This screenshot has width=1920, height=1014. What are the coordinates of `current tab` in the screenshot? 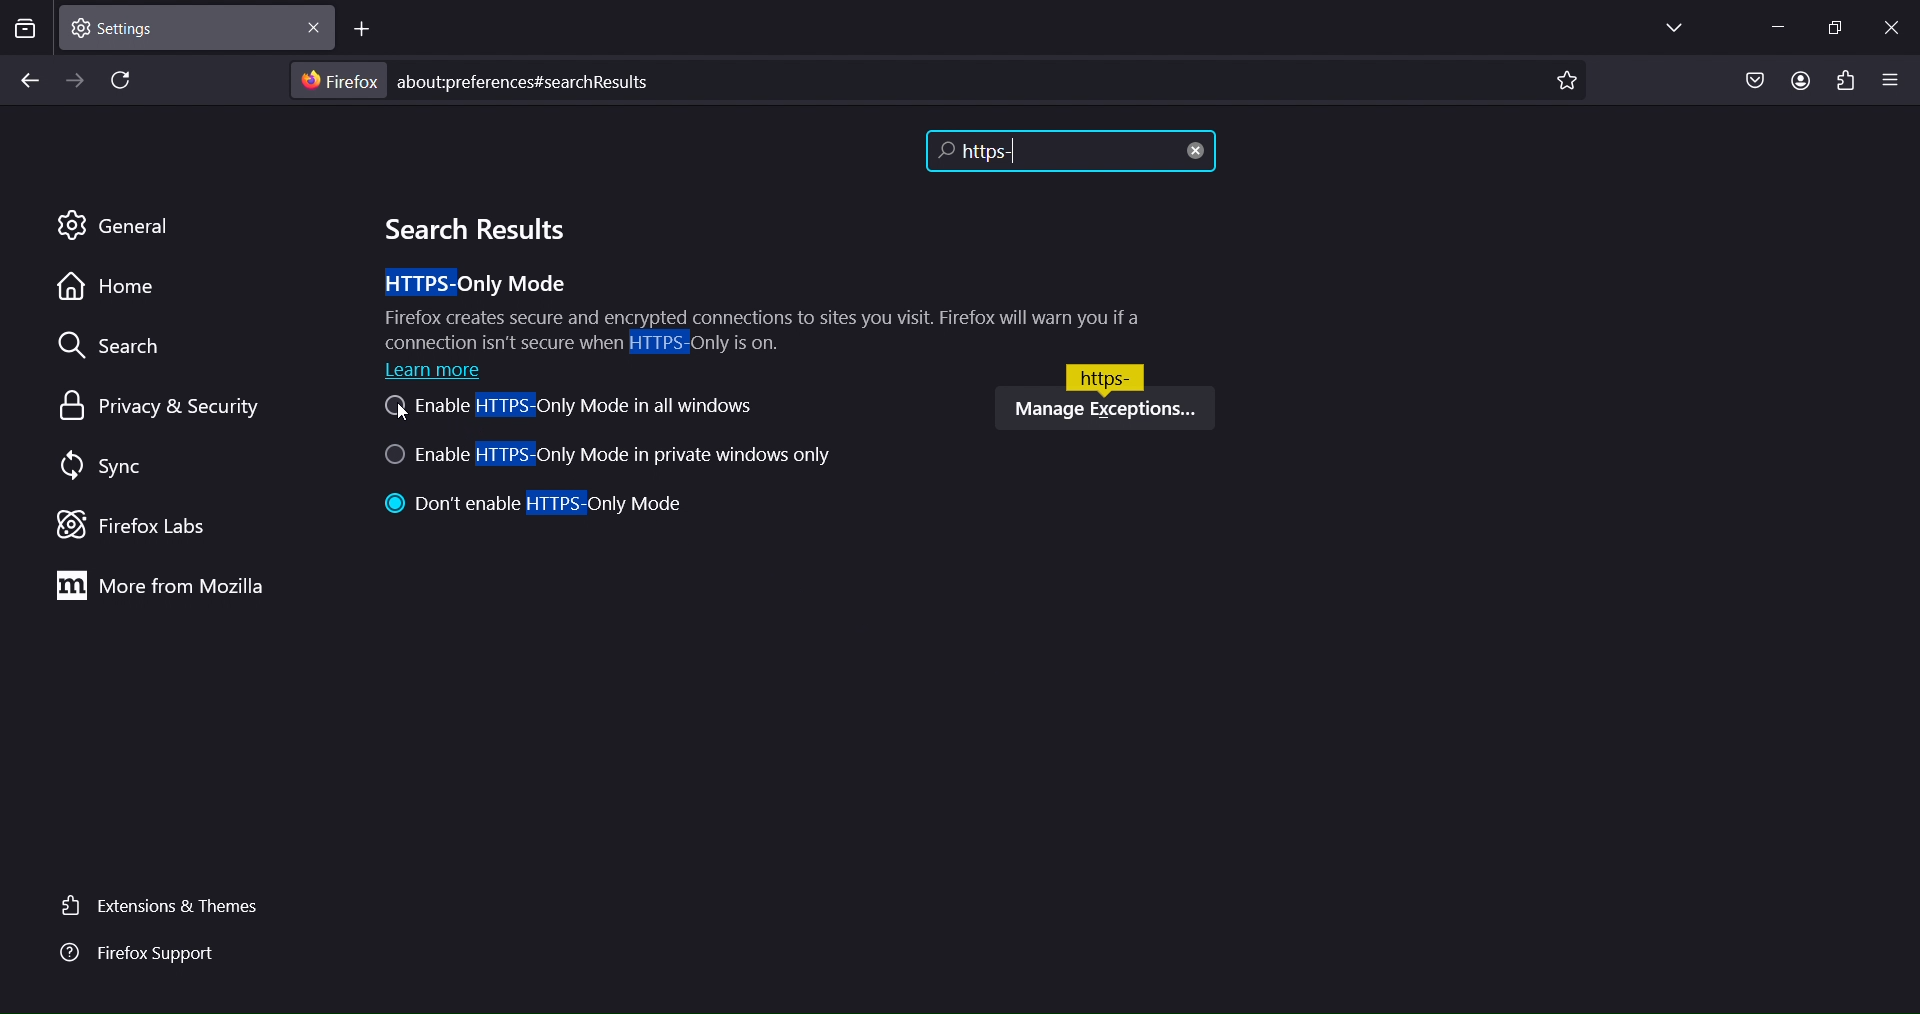 It's located at (193, 28).